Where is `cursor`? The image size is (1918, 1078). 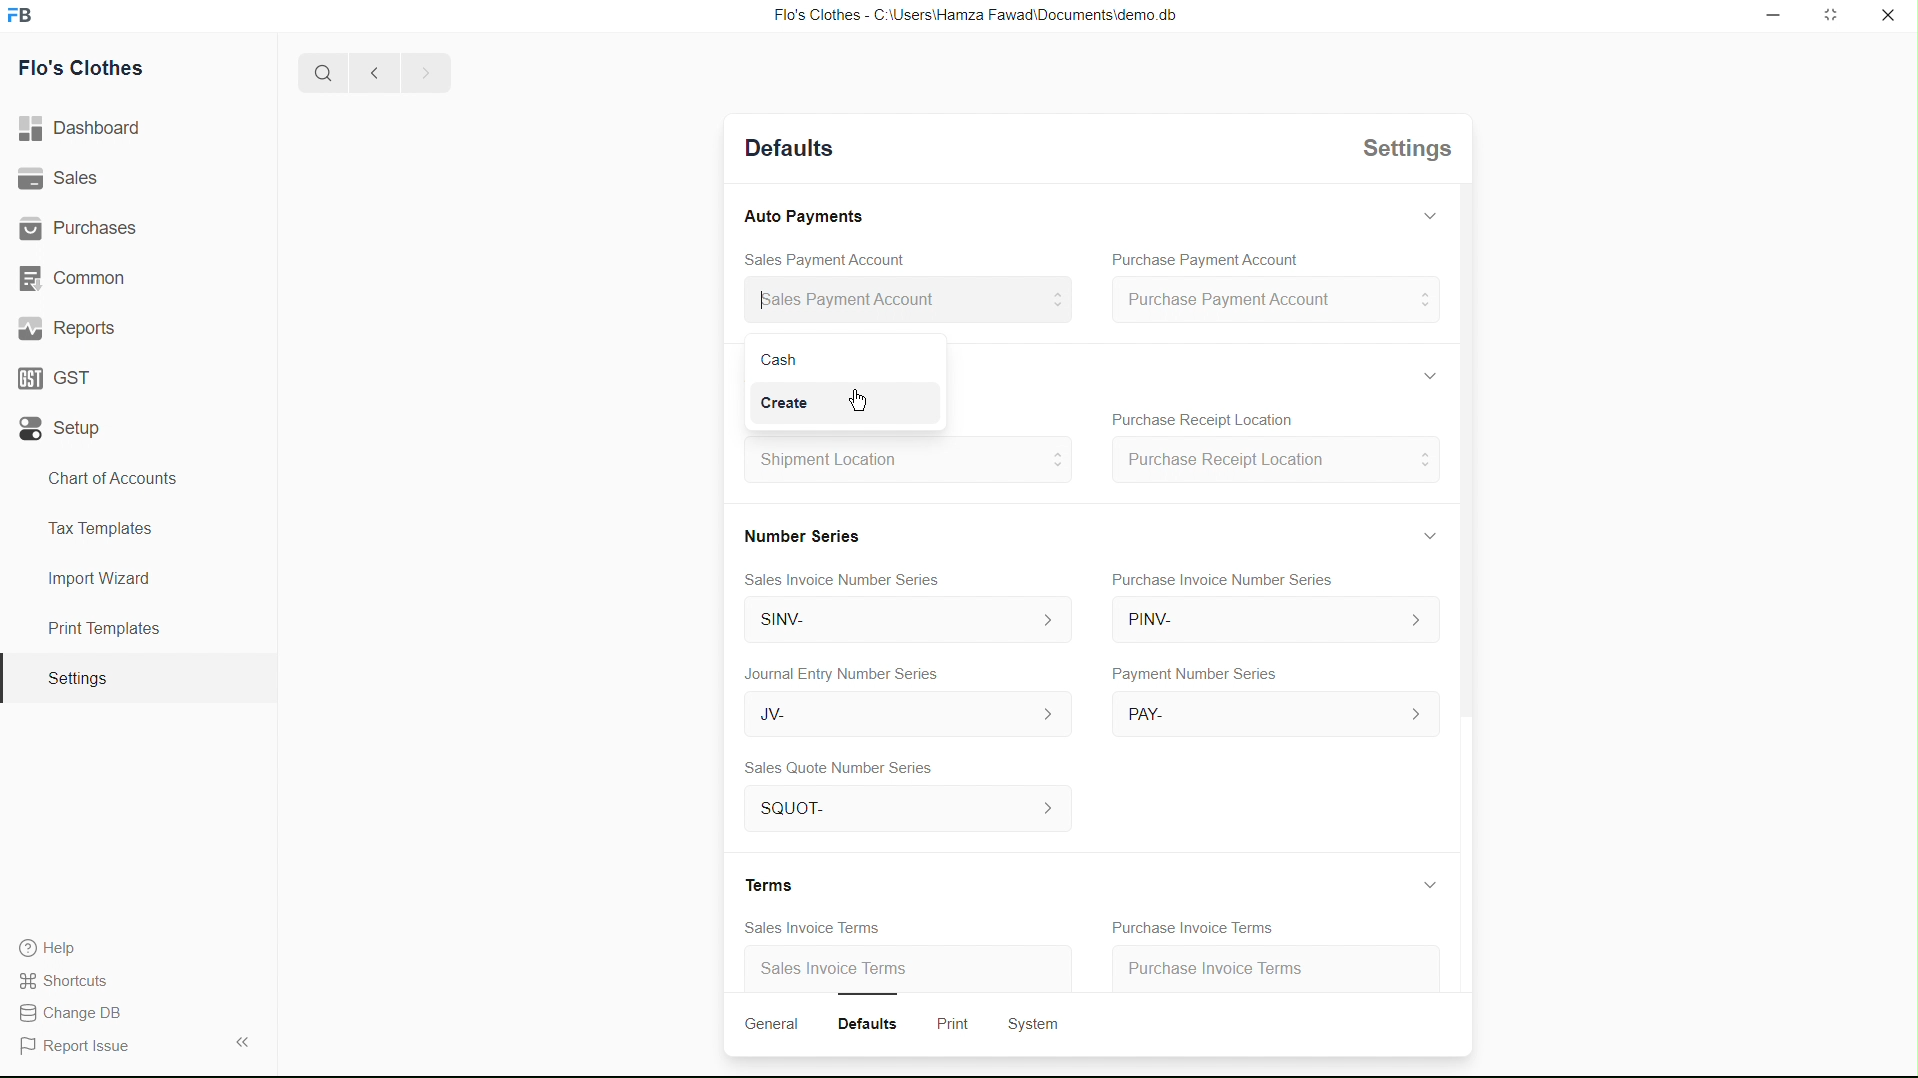
cursor is located at coordinates (856, 396).